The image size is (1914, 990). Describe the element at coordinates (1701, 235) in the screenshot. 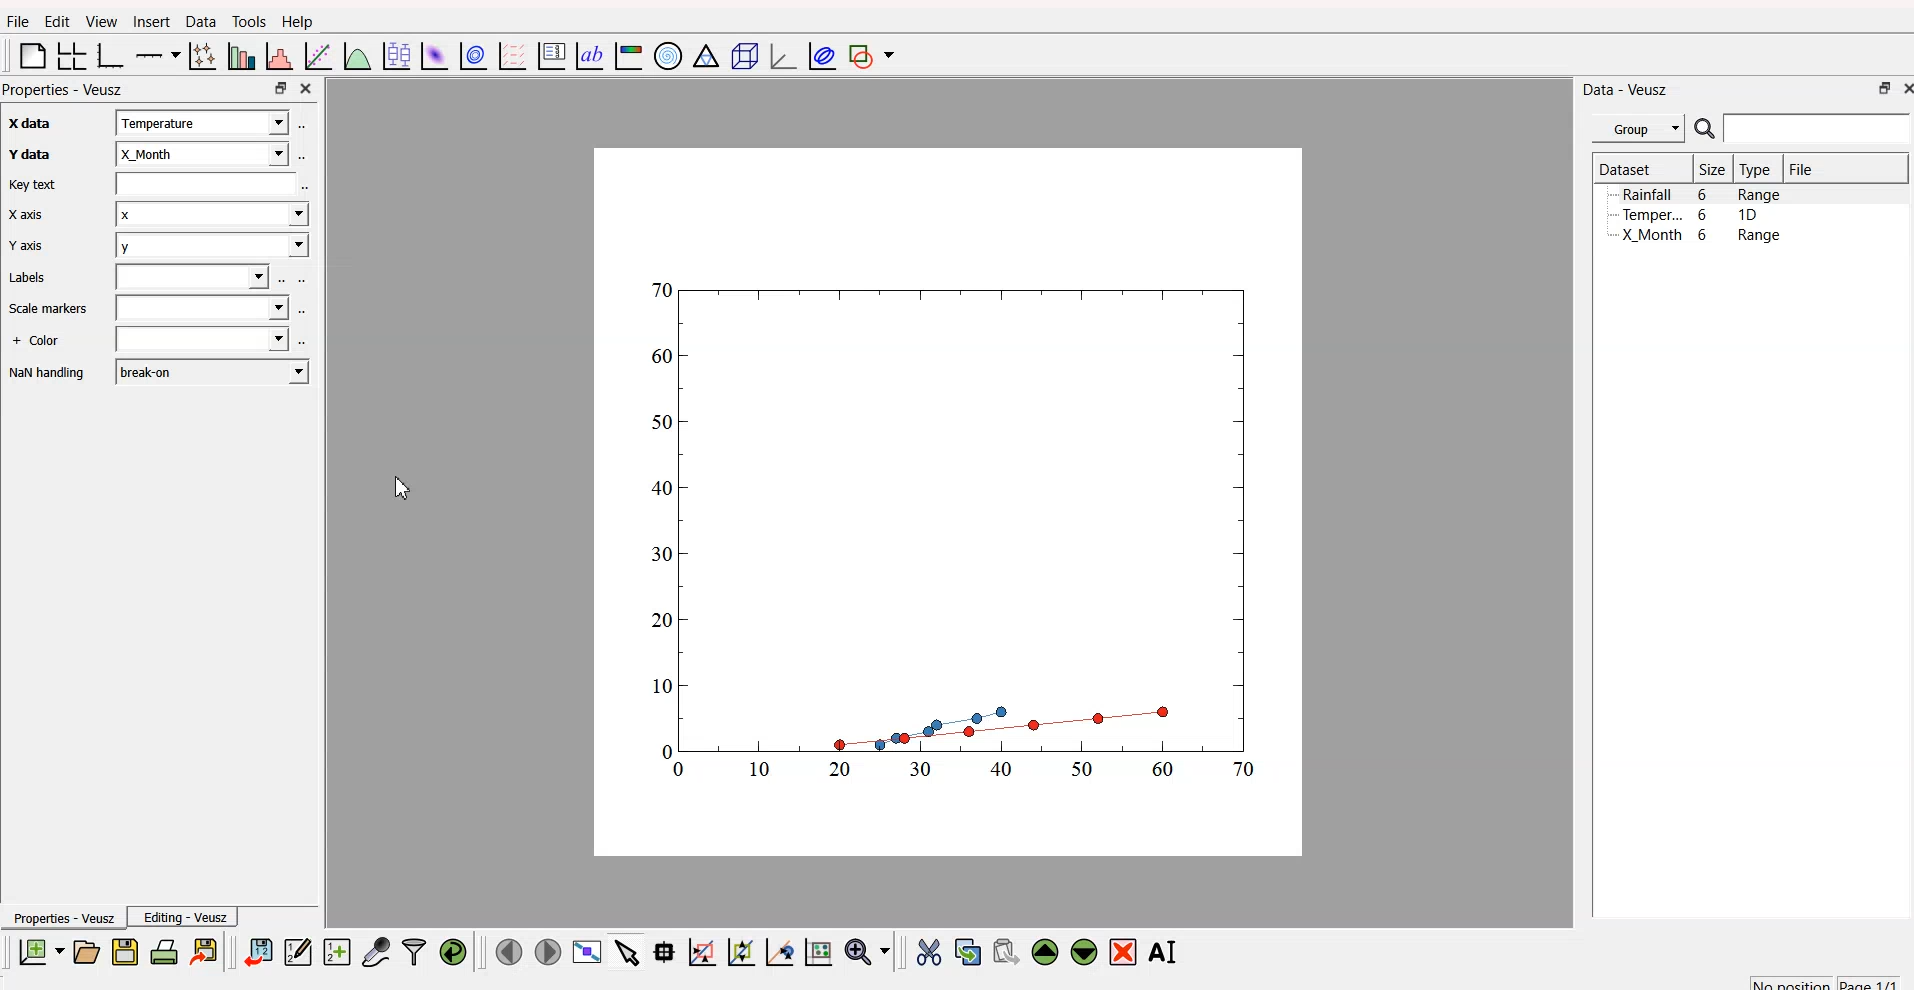

I see `X Month 6 Range` at that location.